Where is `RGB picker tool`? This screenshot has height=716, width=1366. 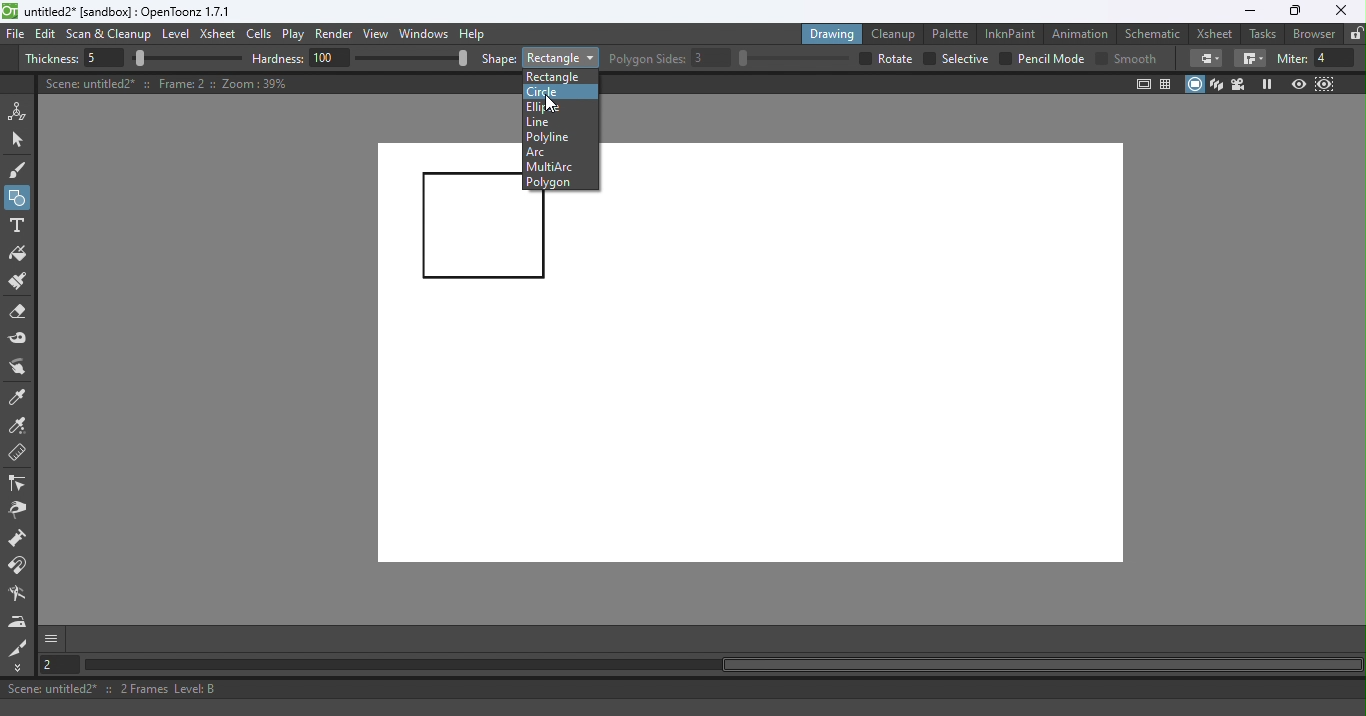
RGB picker tool is located at coordinates (21, 427).